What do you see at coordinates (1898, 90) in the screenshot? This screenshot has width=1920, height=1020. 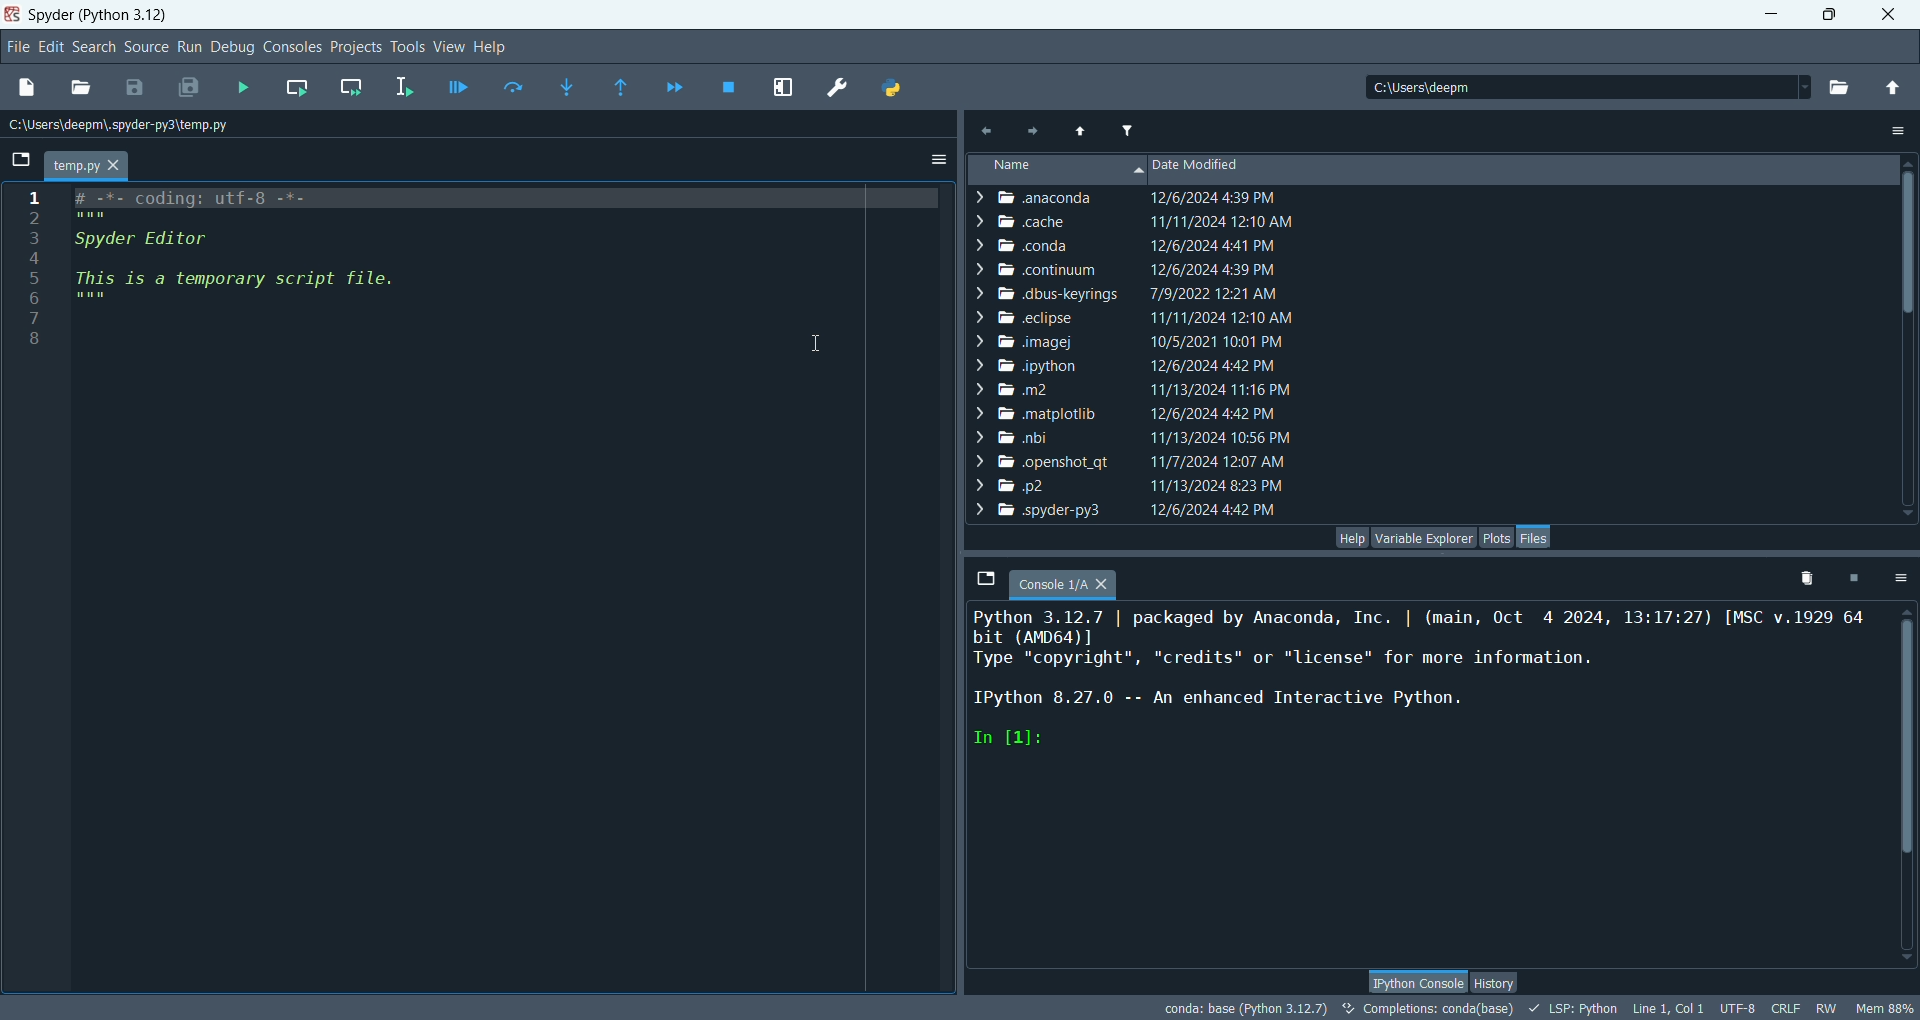 I see `change to parent directory` at bounding box center [1898, 90].